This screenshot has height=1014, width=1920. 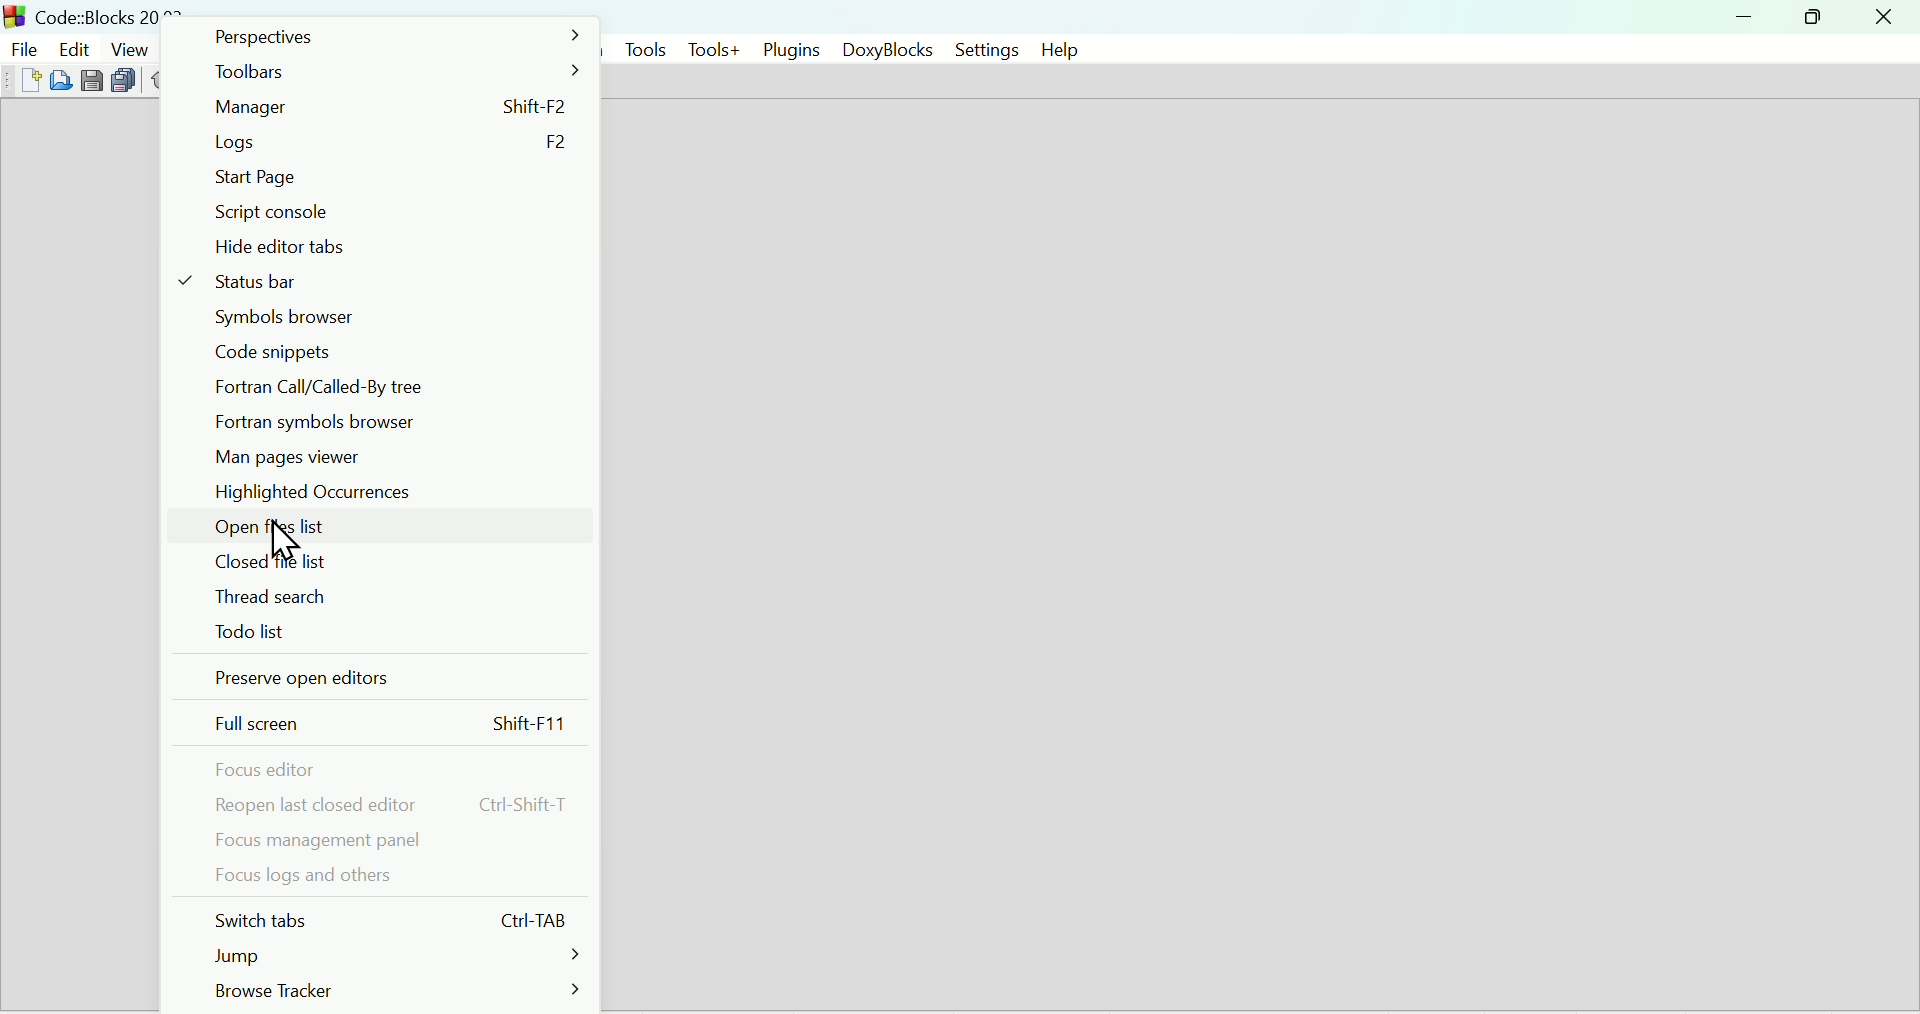 What do you see at coordinates (391, 107) in the screenshot?
I see `Manager` at bounding box center [391, 107].